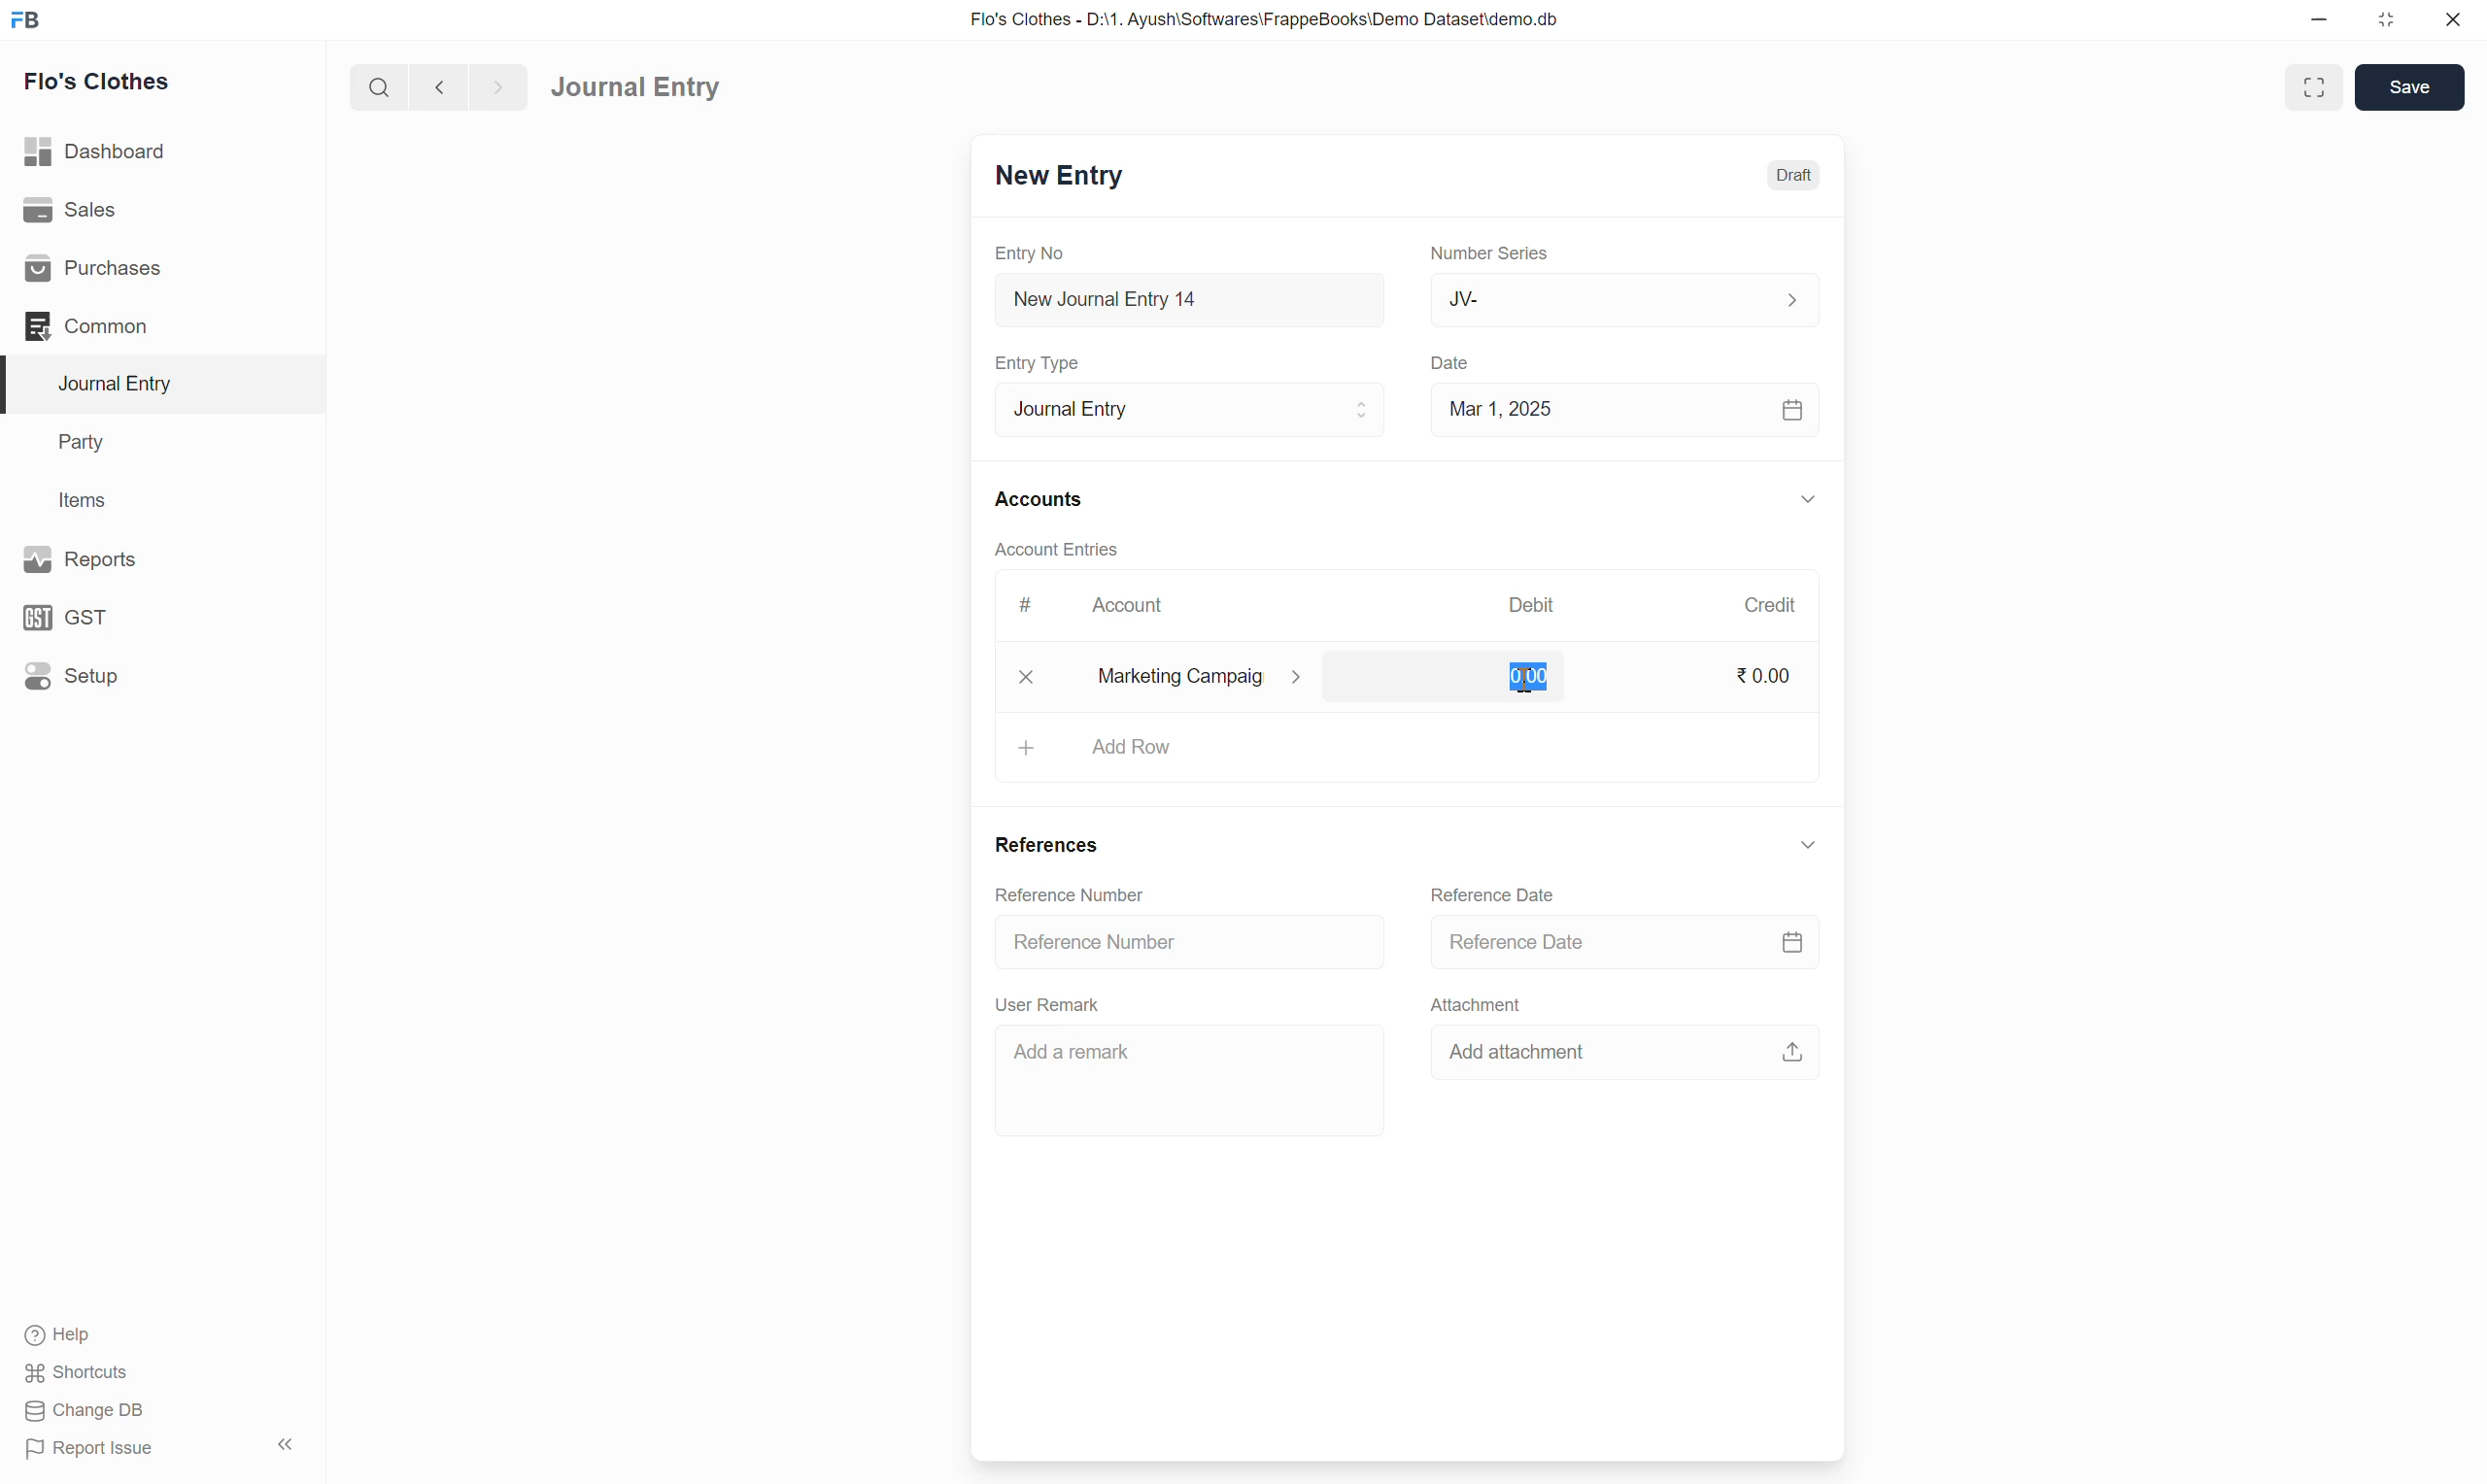 The image size is (2487, 1484). I want to click on calendar, so click(1794, 412).